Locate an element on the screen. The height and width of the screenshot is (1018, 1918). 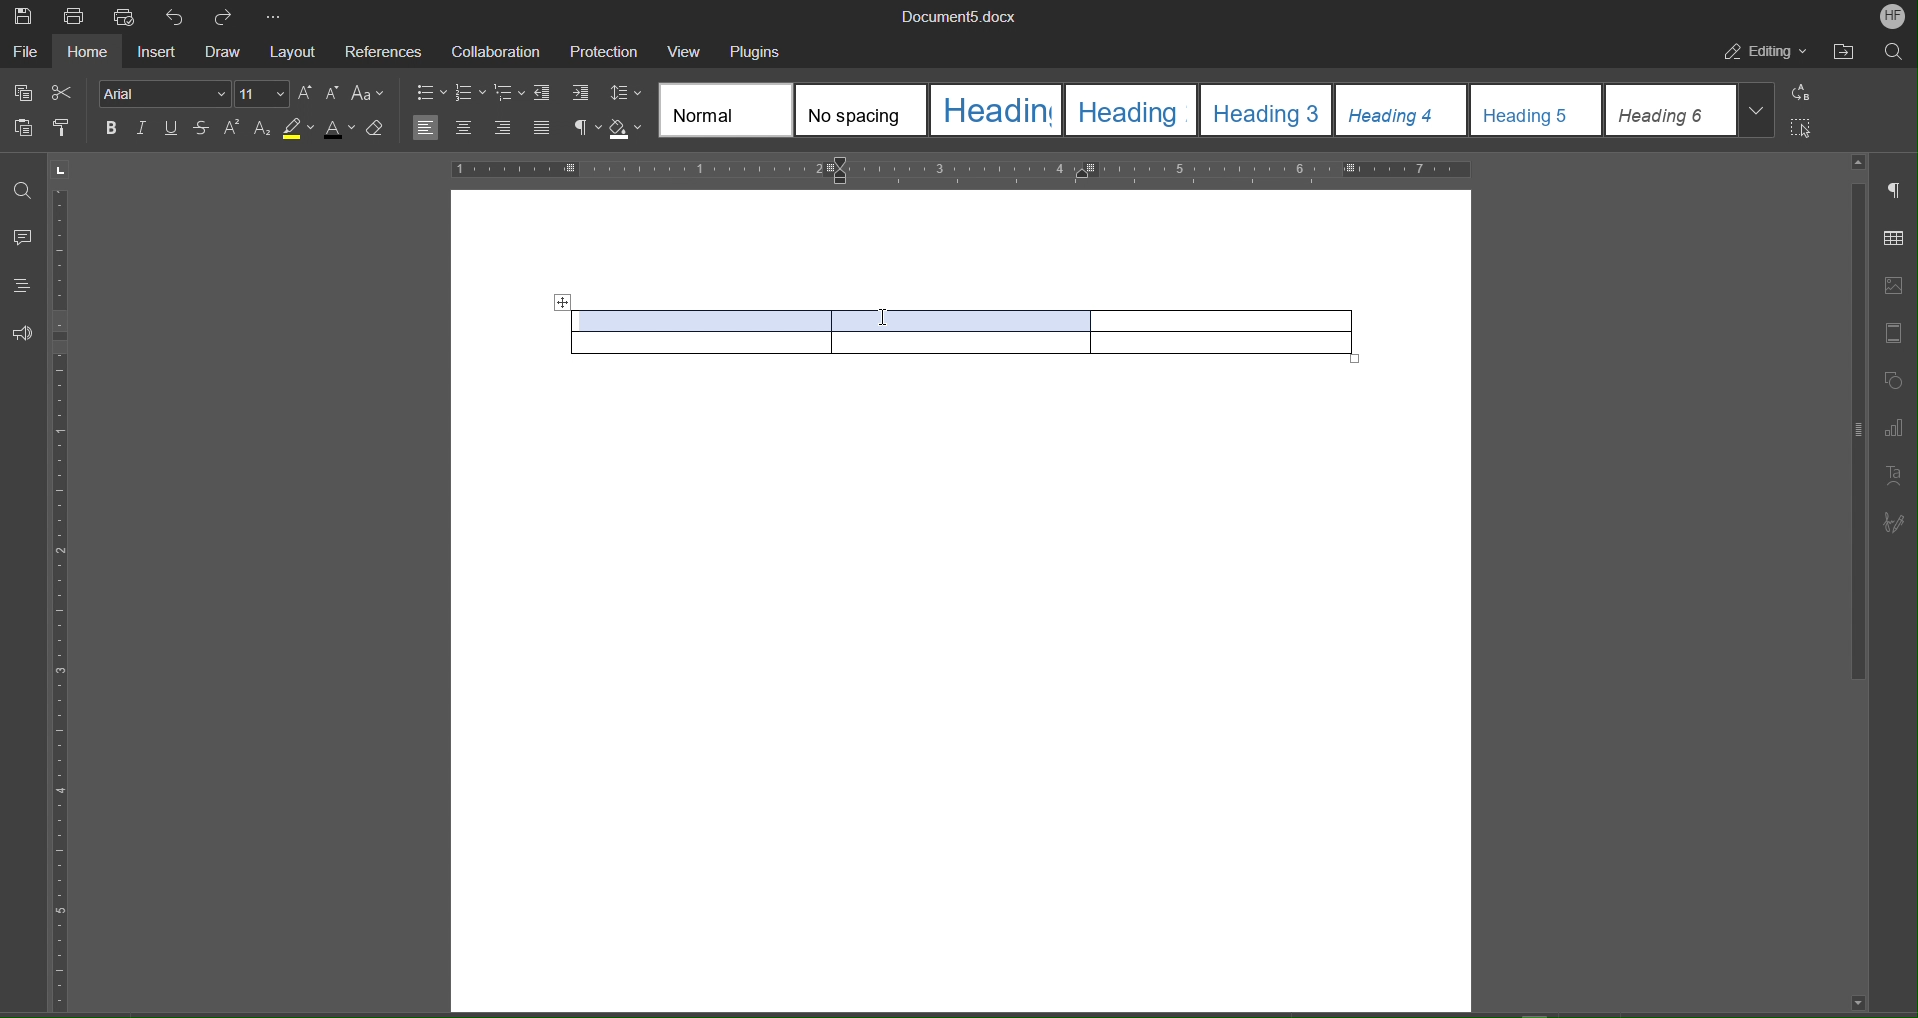
No spacing is located at coordinates (861, 110).